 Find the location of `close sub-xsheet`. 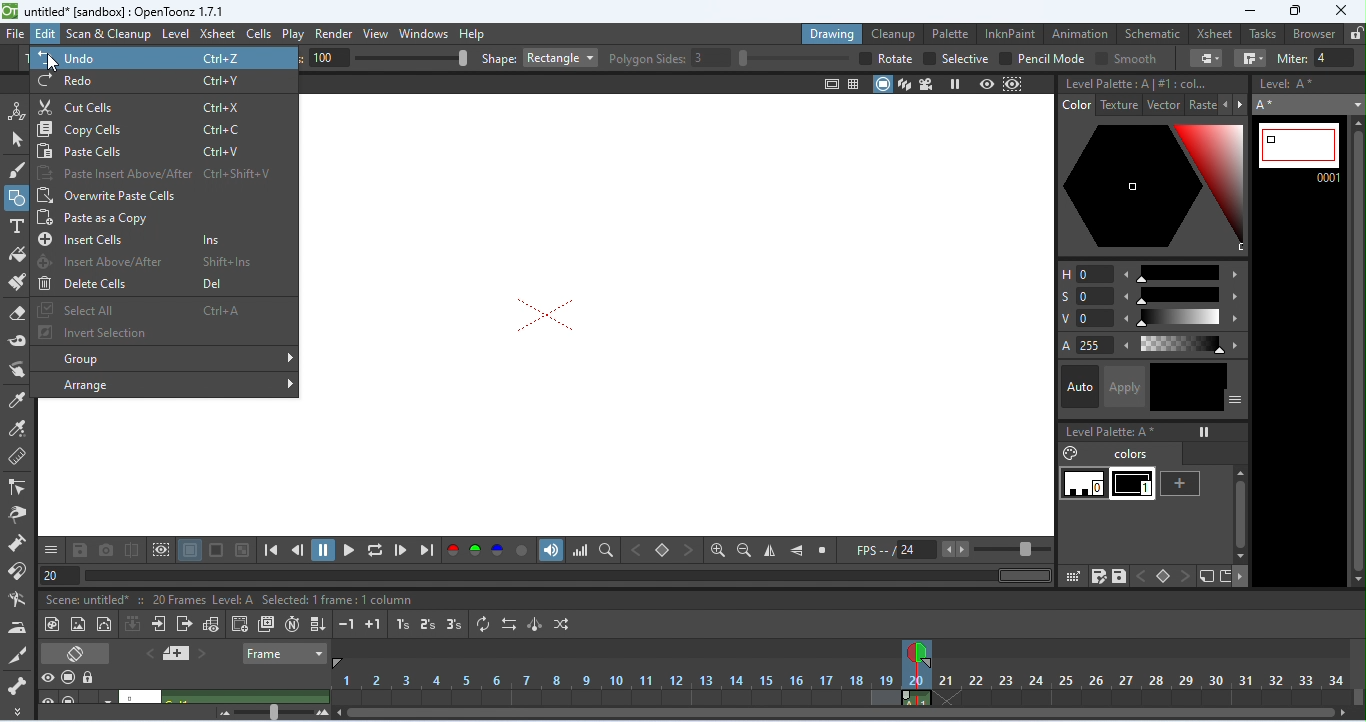

close sub-xsheet is located at coordinates (184, 623).